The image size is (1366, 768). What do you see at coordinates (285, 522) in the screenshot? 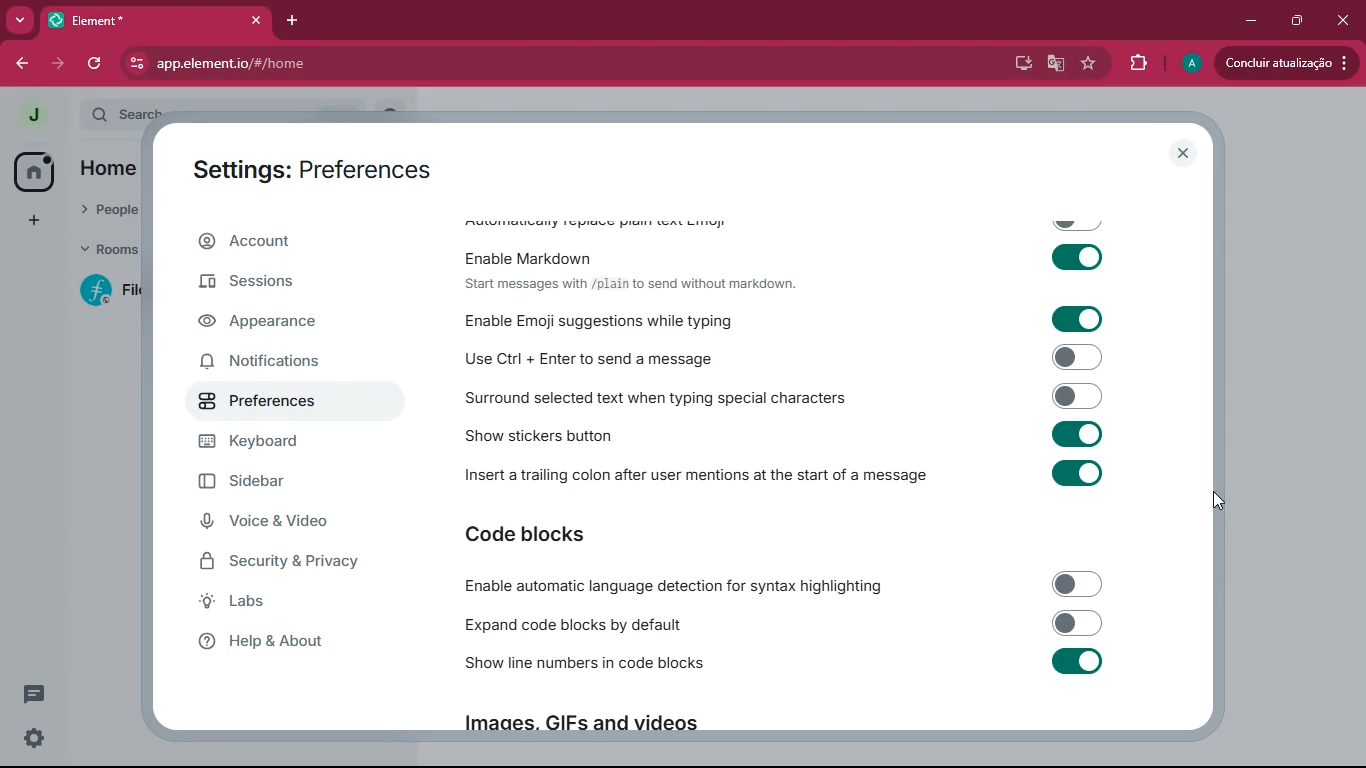
I see `voice & video` at bounding box center [285, 522].